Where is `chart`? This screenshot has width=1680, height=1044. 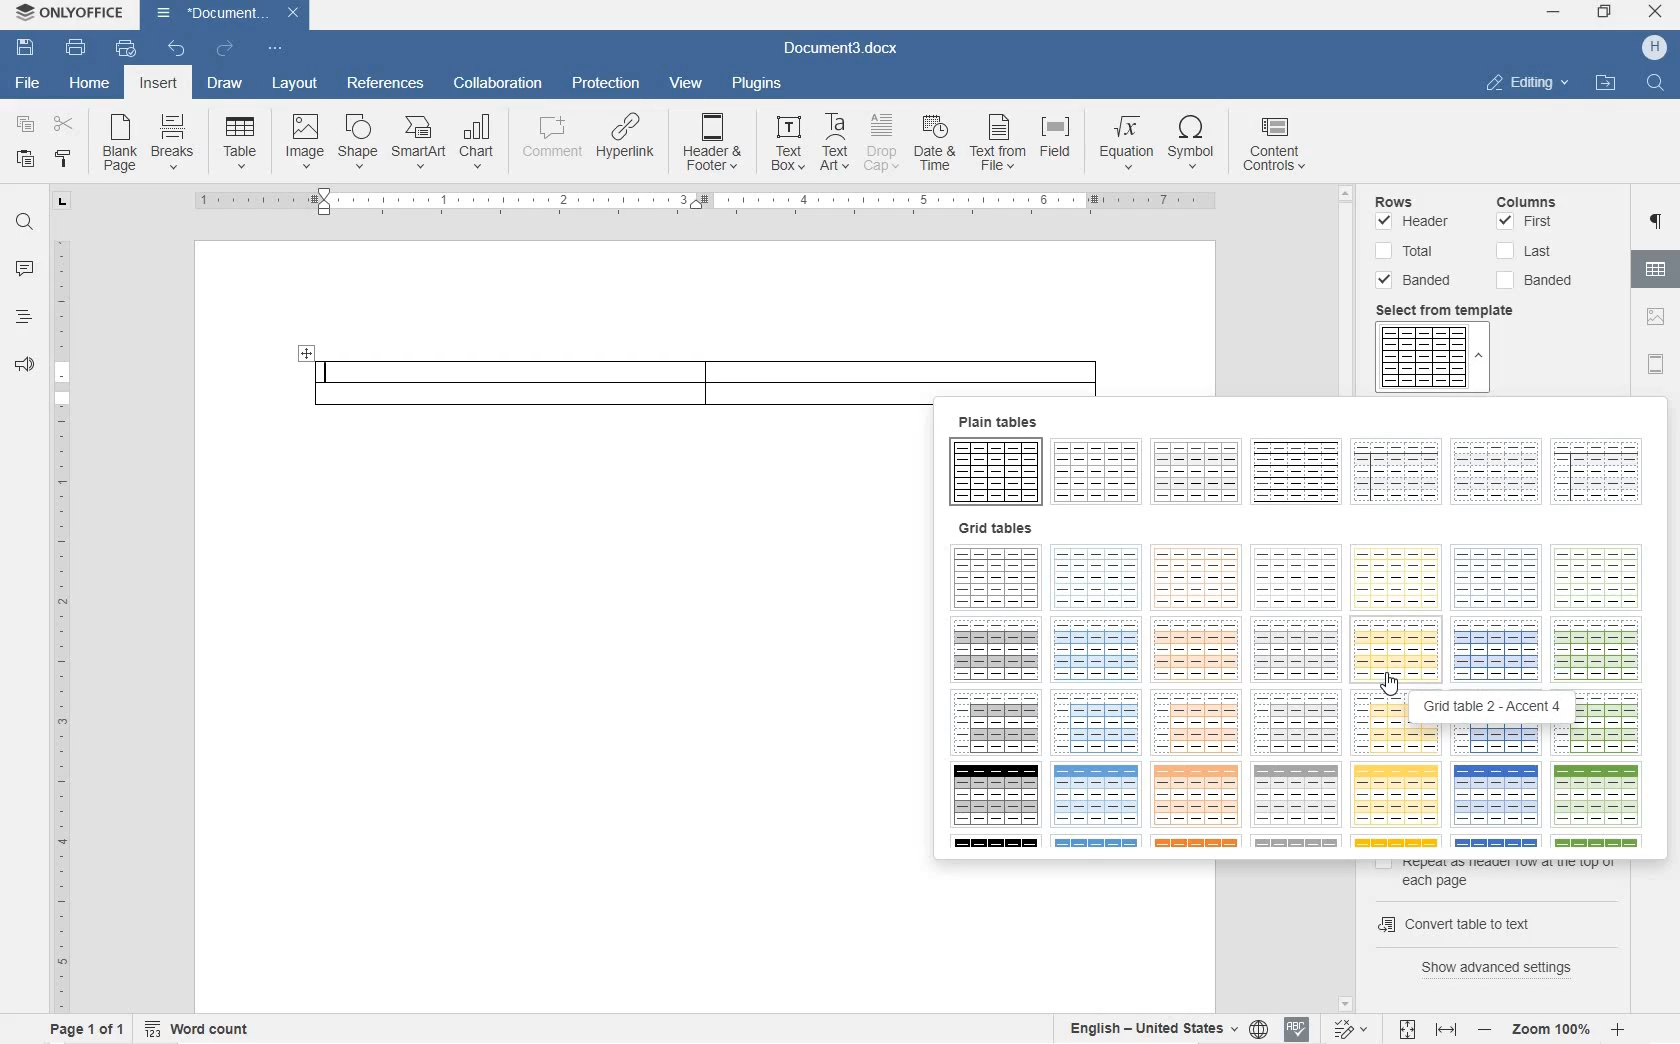
chart is located at coordinates (478, 142).